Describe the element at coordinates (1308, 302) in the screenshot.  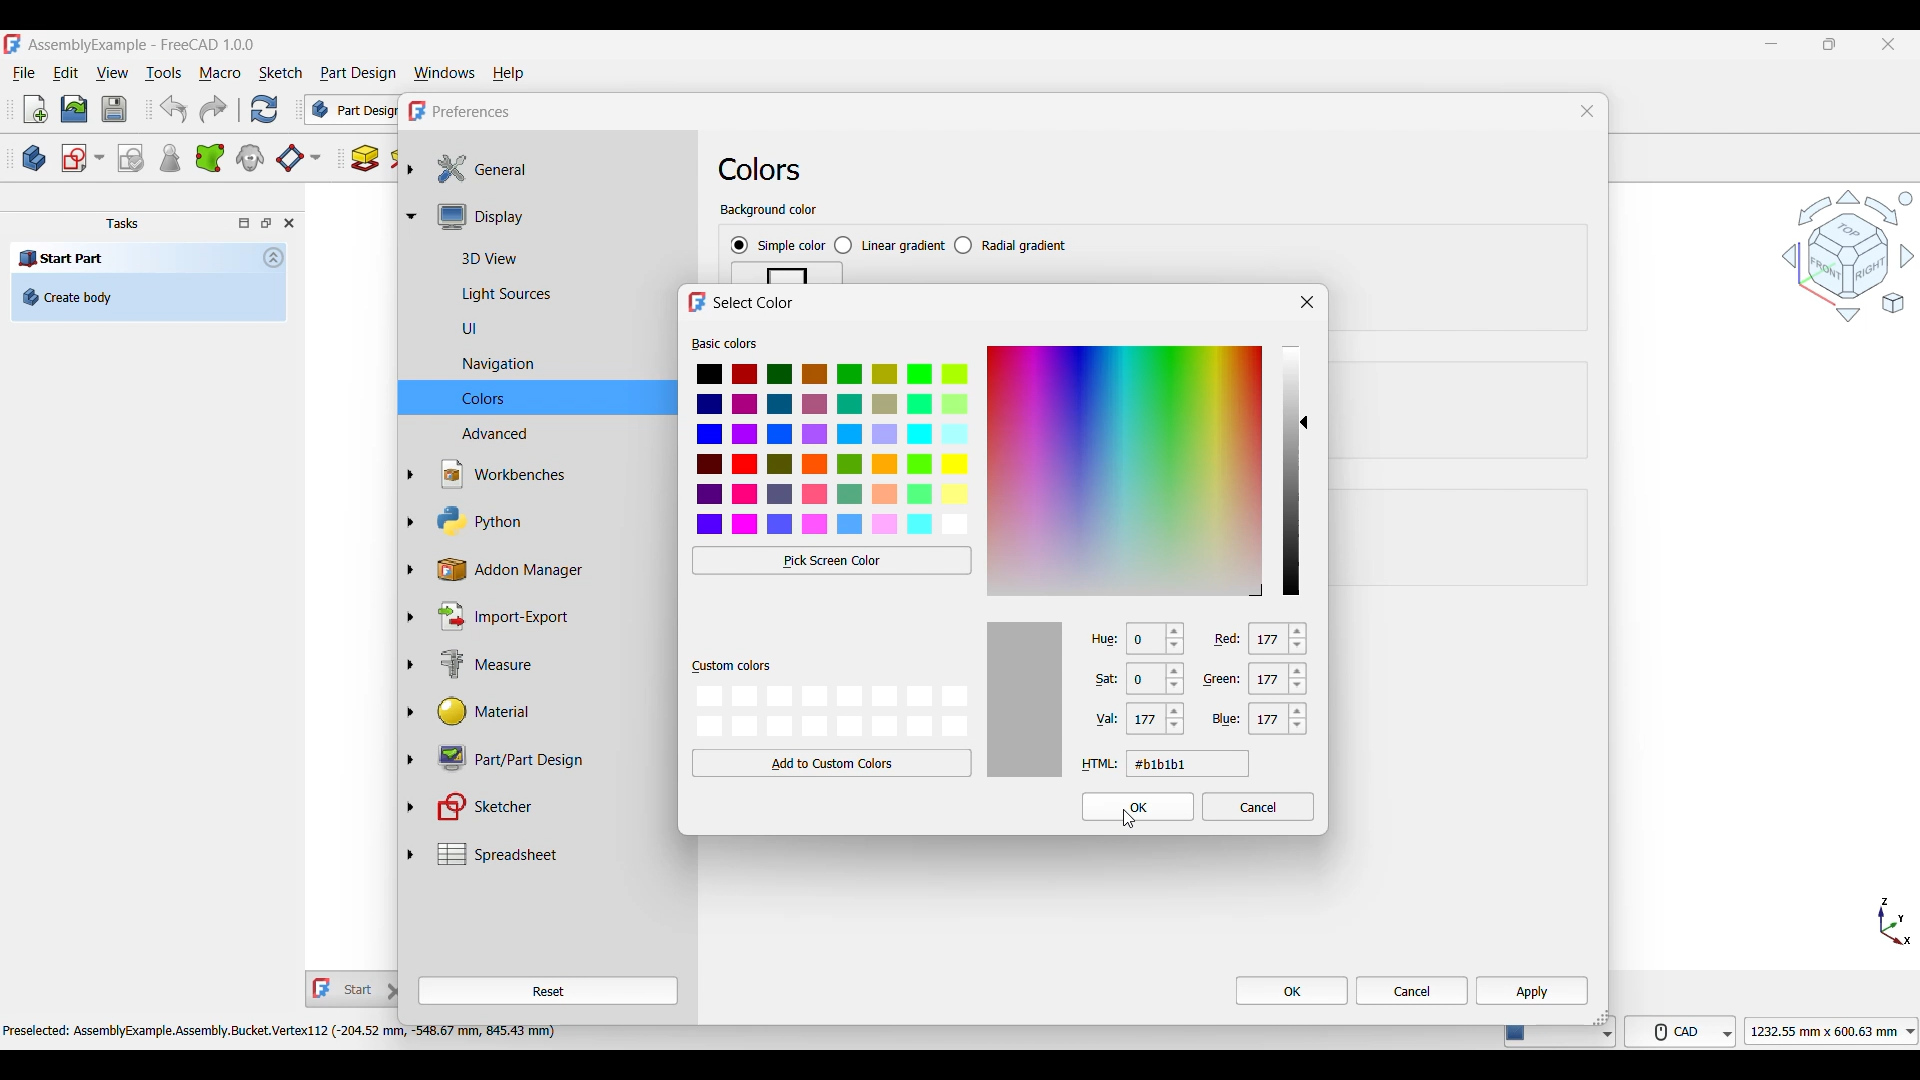
I see `Close` at that location.